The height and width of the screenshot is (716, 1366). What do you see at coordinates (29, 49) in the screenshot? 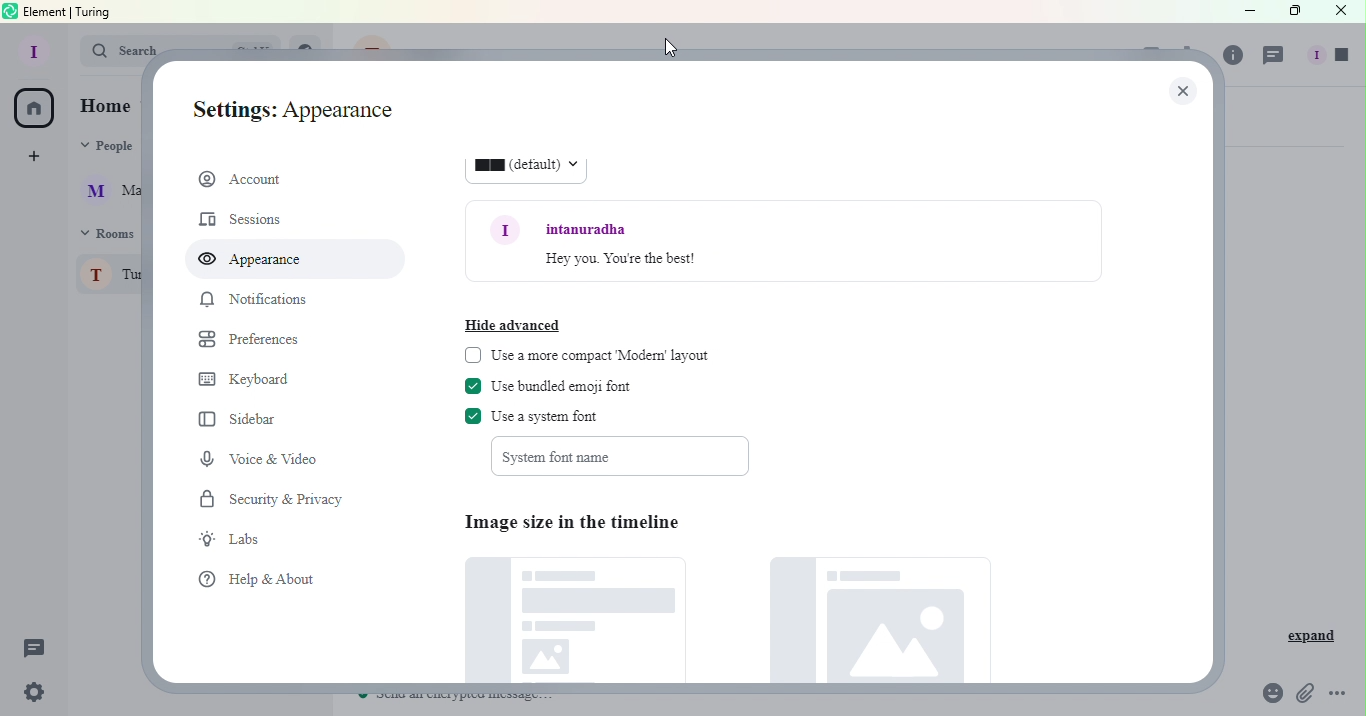
I see `Profile` at bounding box center [29, 49].